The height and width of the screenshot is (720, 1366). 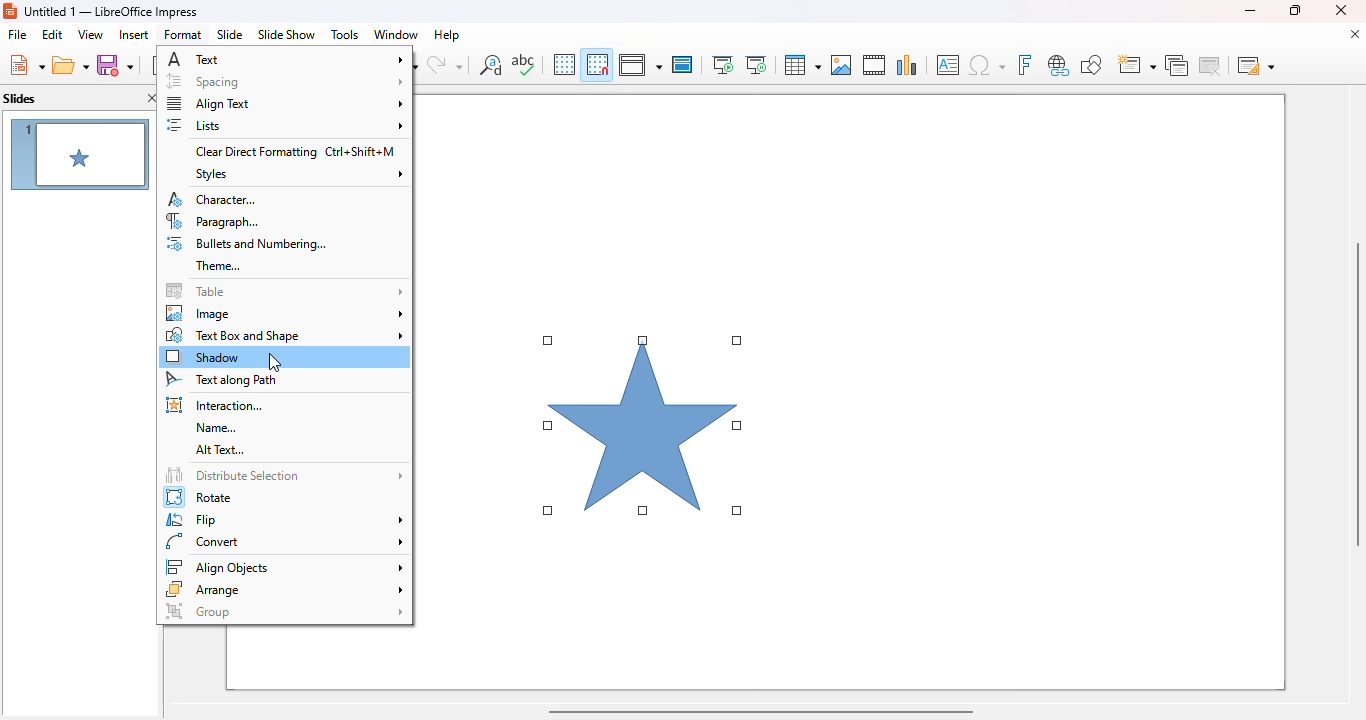 What do you see at coordinates (200, 497) in the screenshot?
I see `rotate` at bounding box center [200, 497].